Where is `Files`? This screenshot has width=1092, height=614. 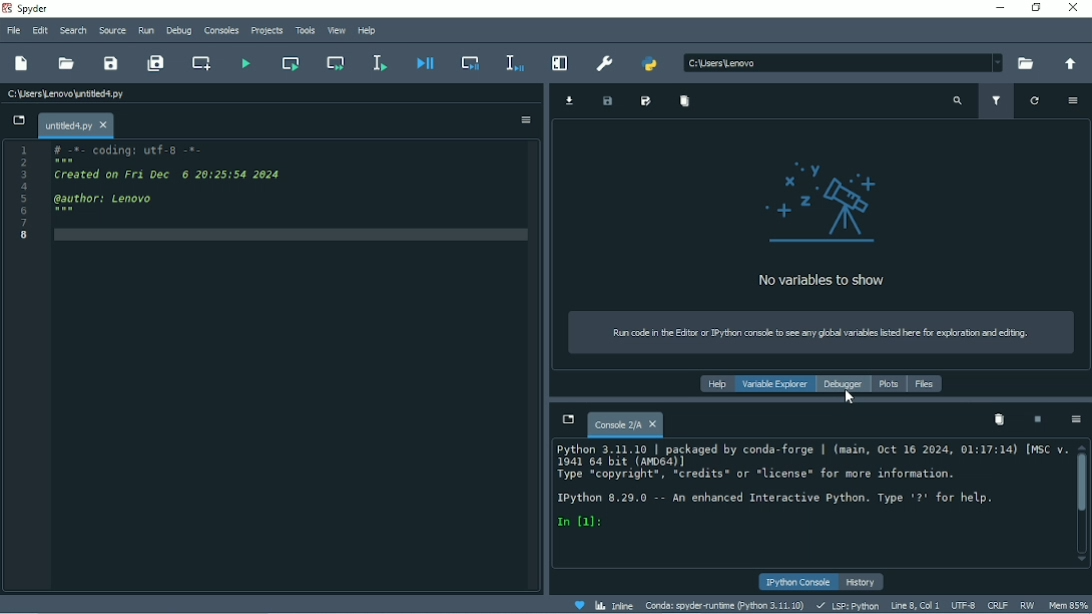
Files is located at coordinates (925, 384).